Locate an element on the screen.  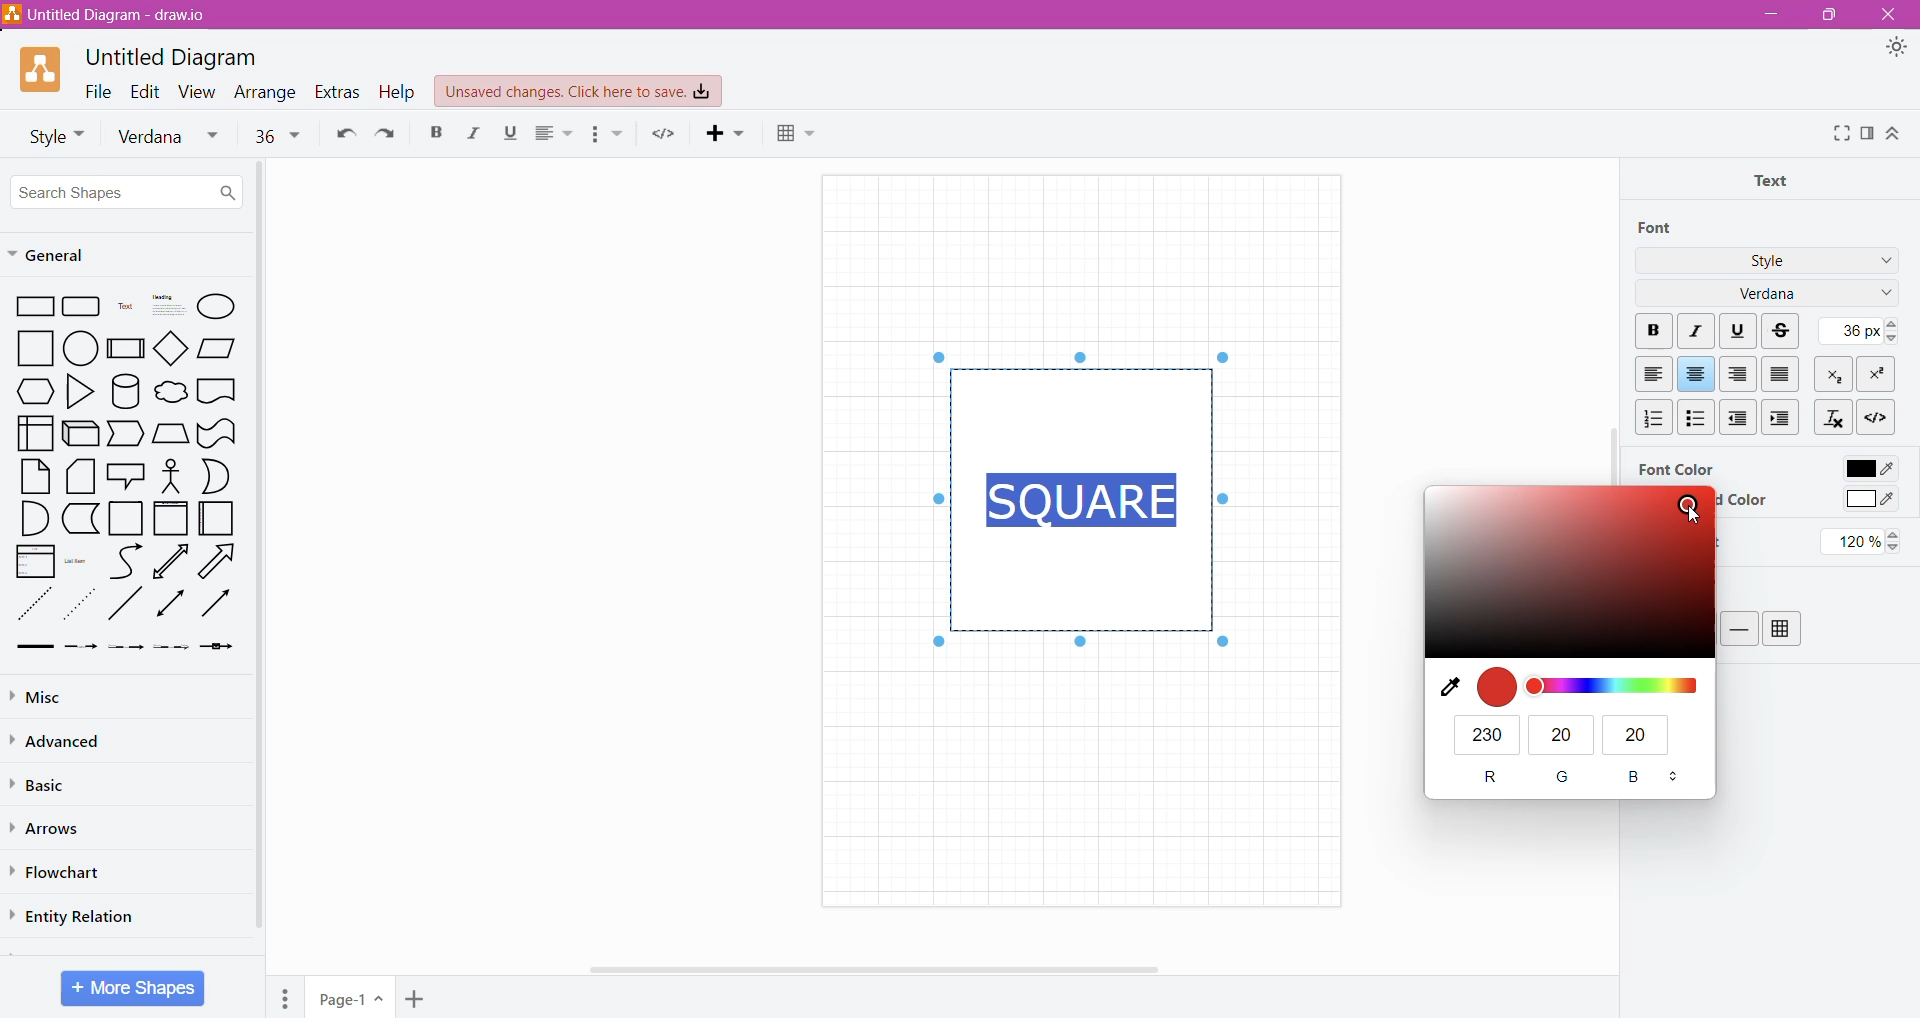
Rightward Thick Arrow is located at coordinates (217, 602).